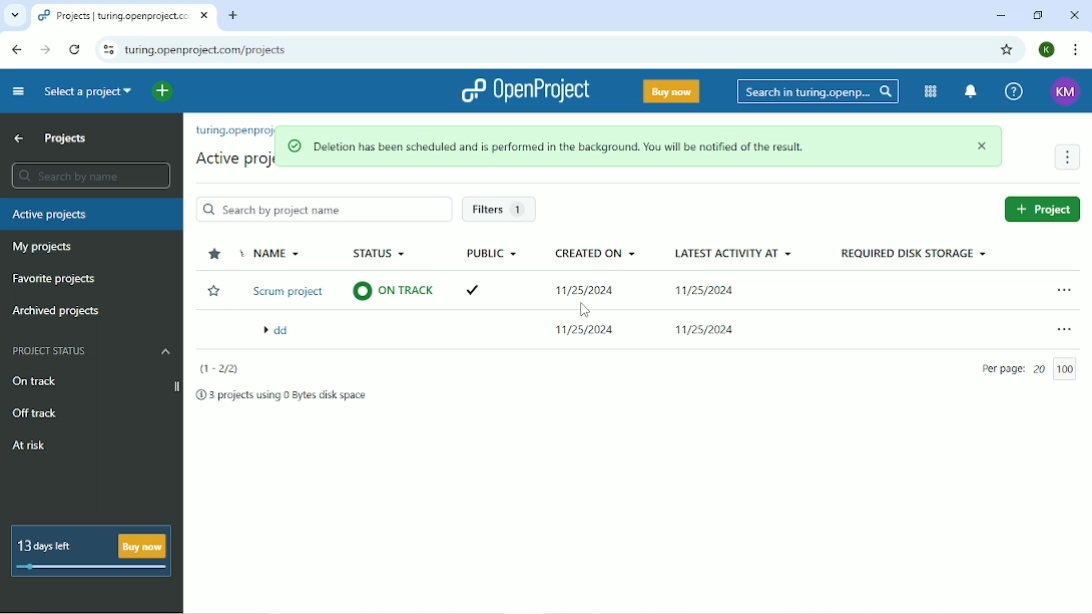 The height and width of the screenshot is (614, 1092). I want to click on 11/25/2024, so click(710, 327).